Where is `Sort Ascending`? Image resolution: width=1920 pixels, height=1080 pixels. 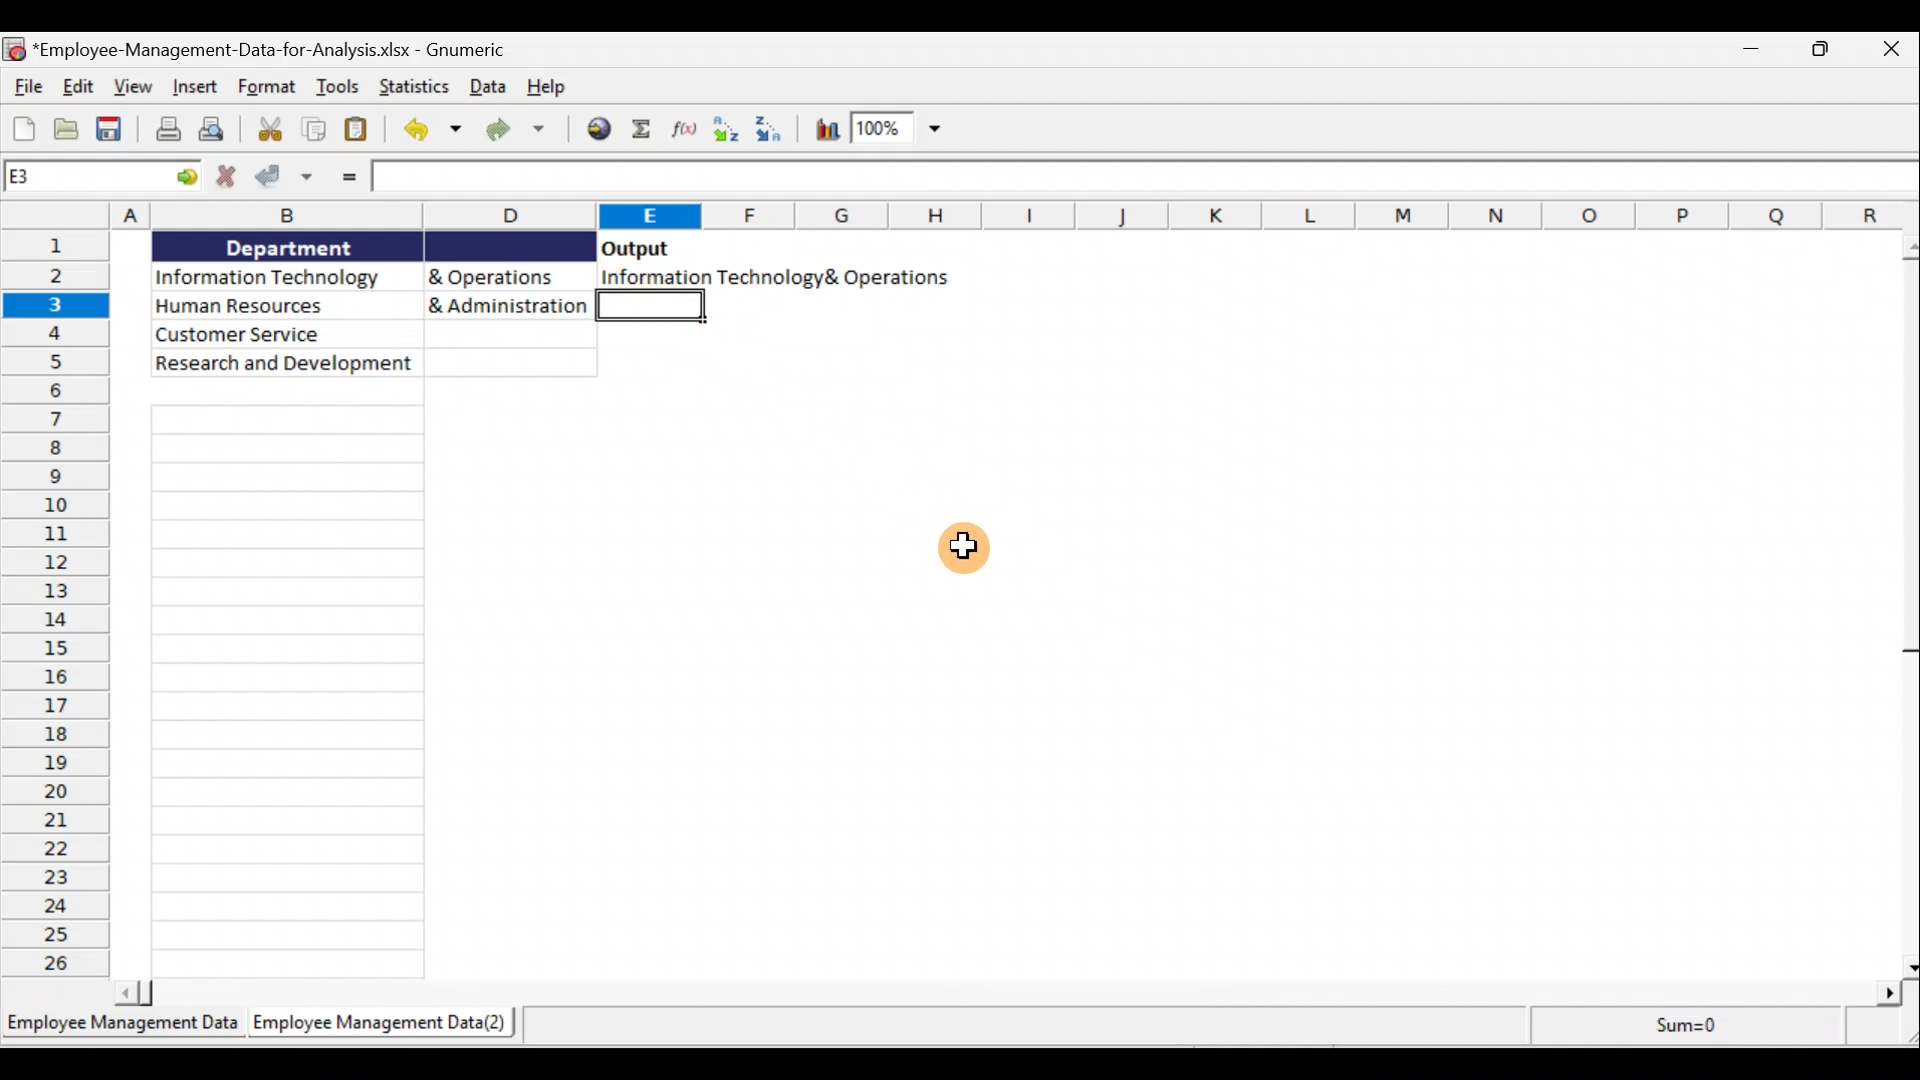
Sort Ascending is located at coordinates (724, 131).